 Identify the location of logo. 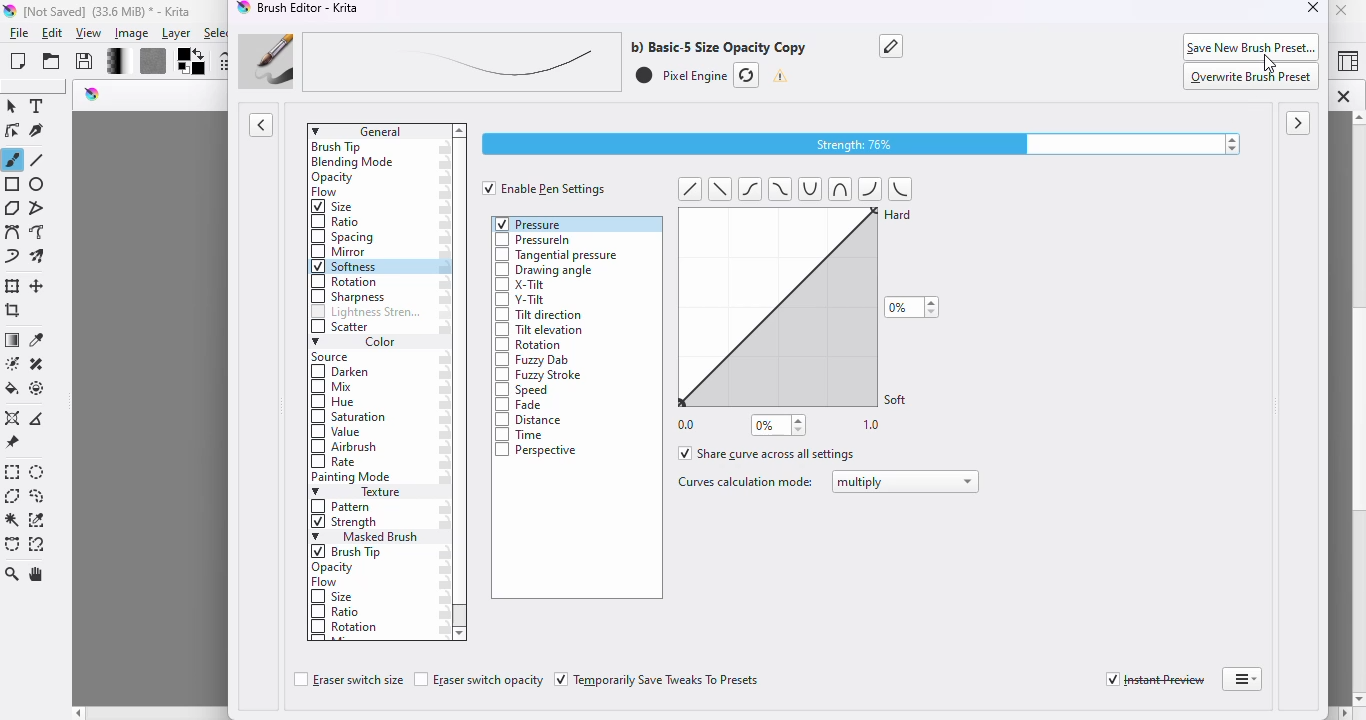
(10, 12).